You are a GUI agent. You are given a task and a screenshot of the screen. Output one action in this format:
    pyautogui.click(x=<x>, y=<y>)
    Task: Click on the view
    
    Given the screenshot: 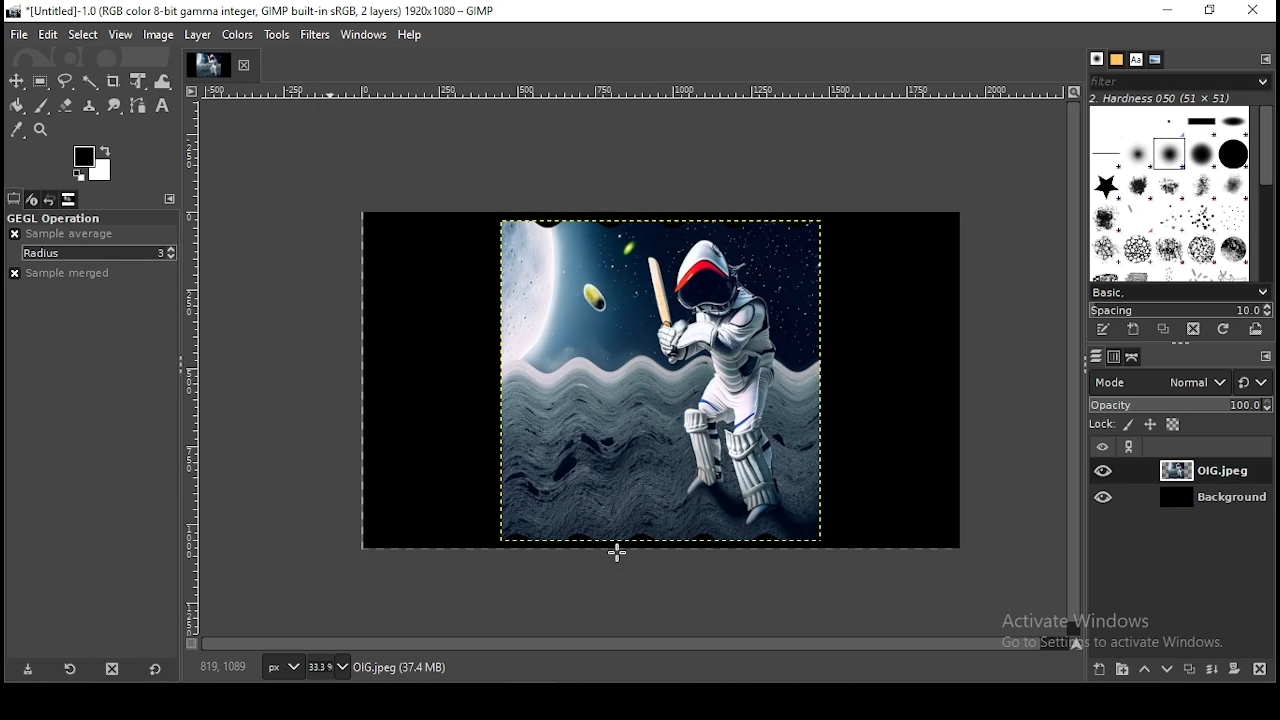 What is the action you would take?
    pyautogui.click(x=122, y=34)
    